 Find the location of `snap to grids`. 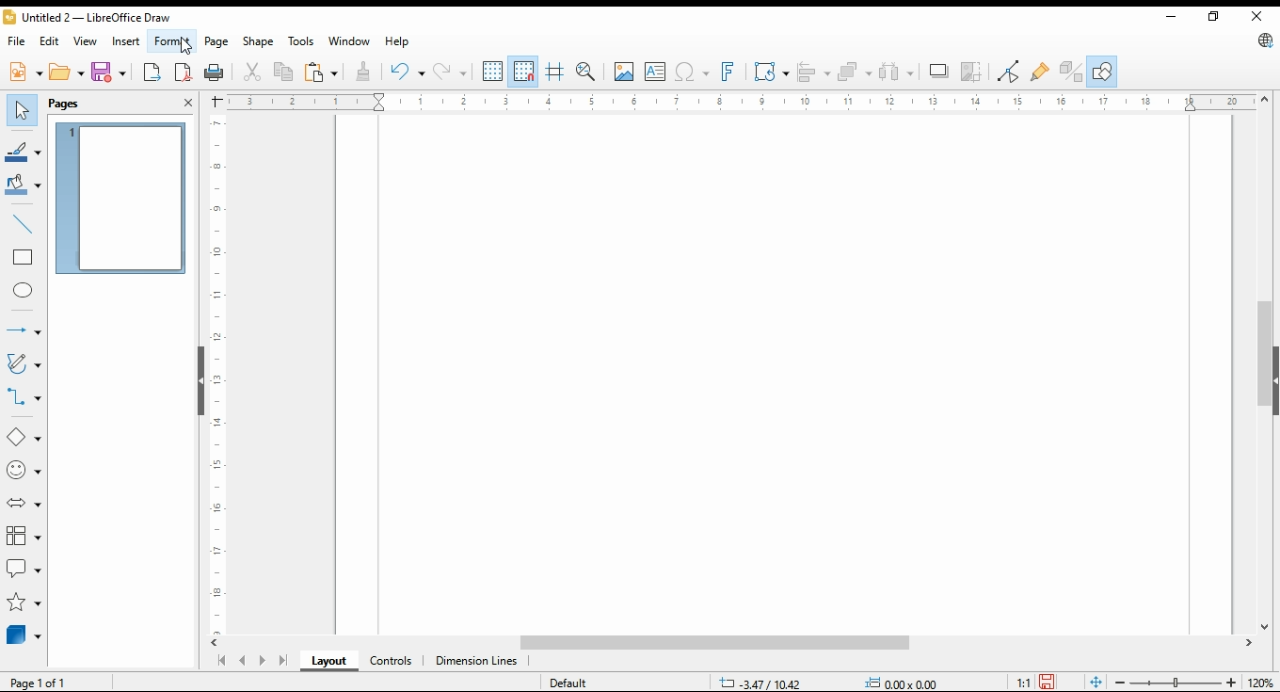

snap to grids is located at coordinates (524, 72).